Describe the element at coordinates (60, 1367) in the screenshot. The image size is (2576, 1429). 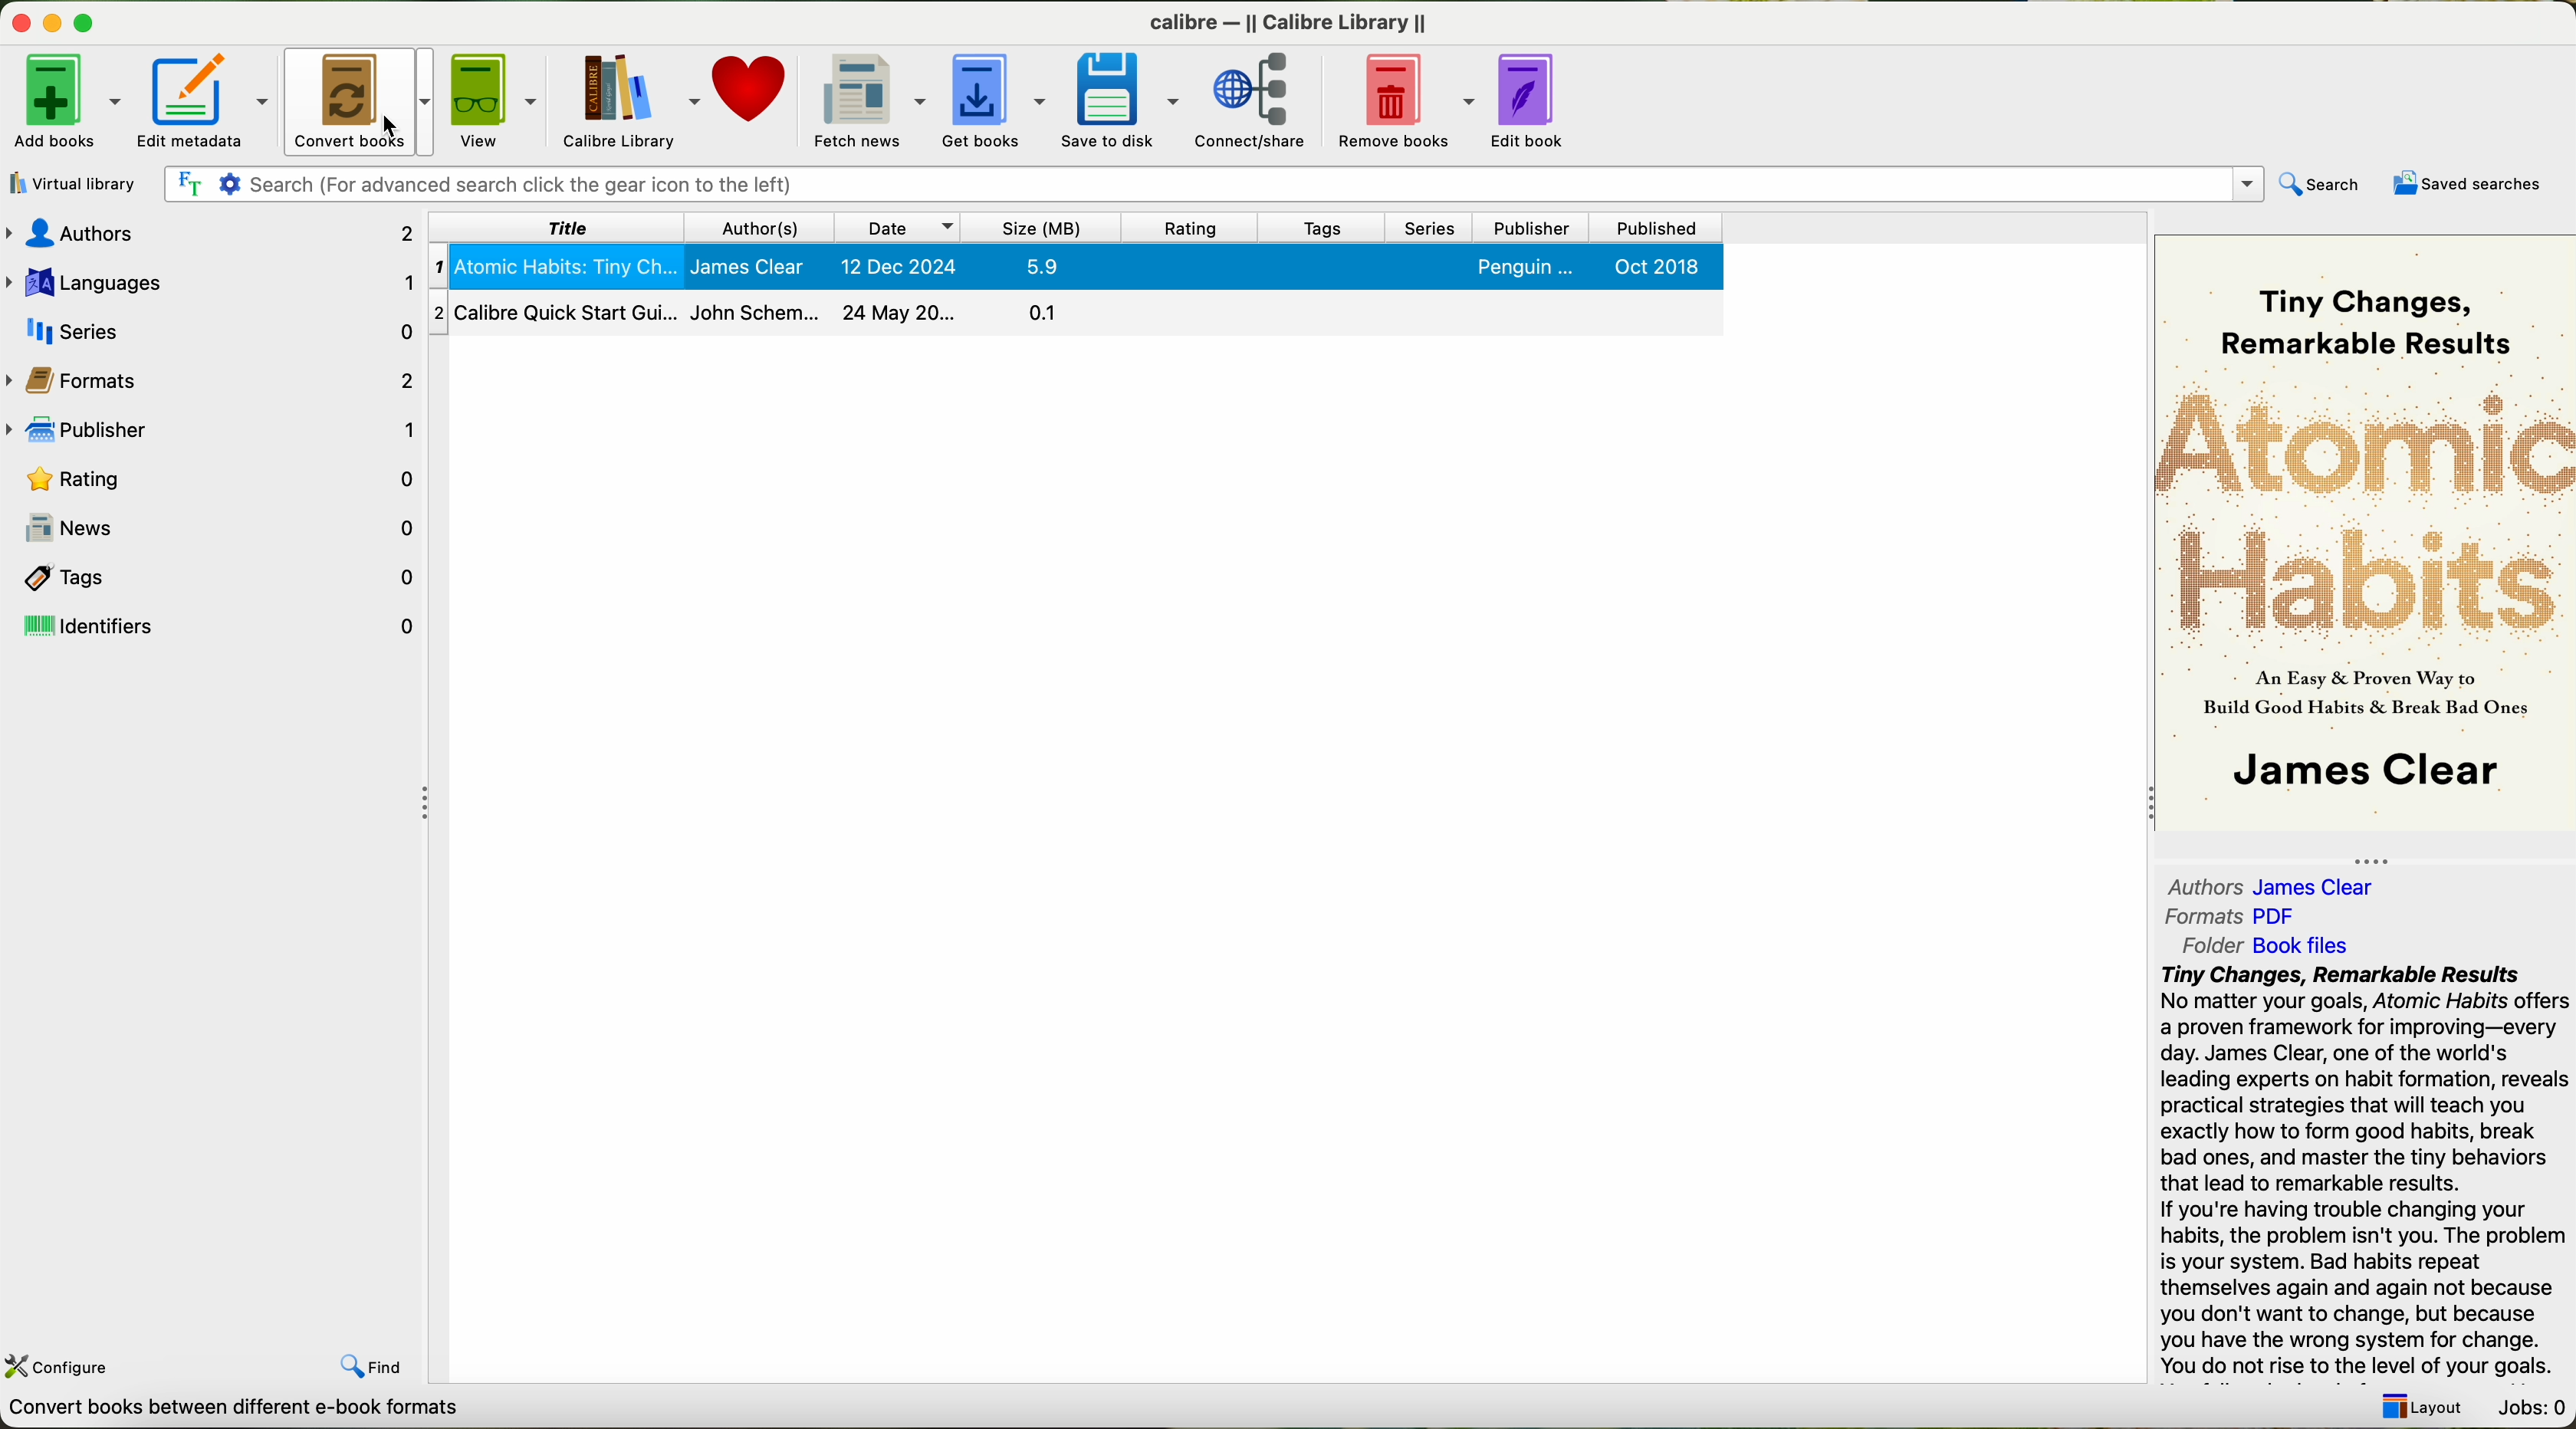
I see `configure` at that location.